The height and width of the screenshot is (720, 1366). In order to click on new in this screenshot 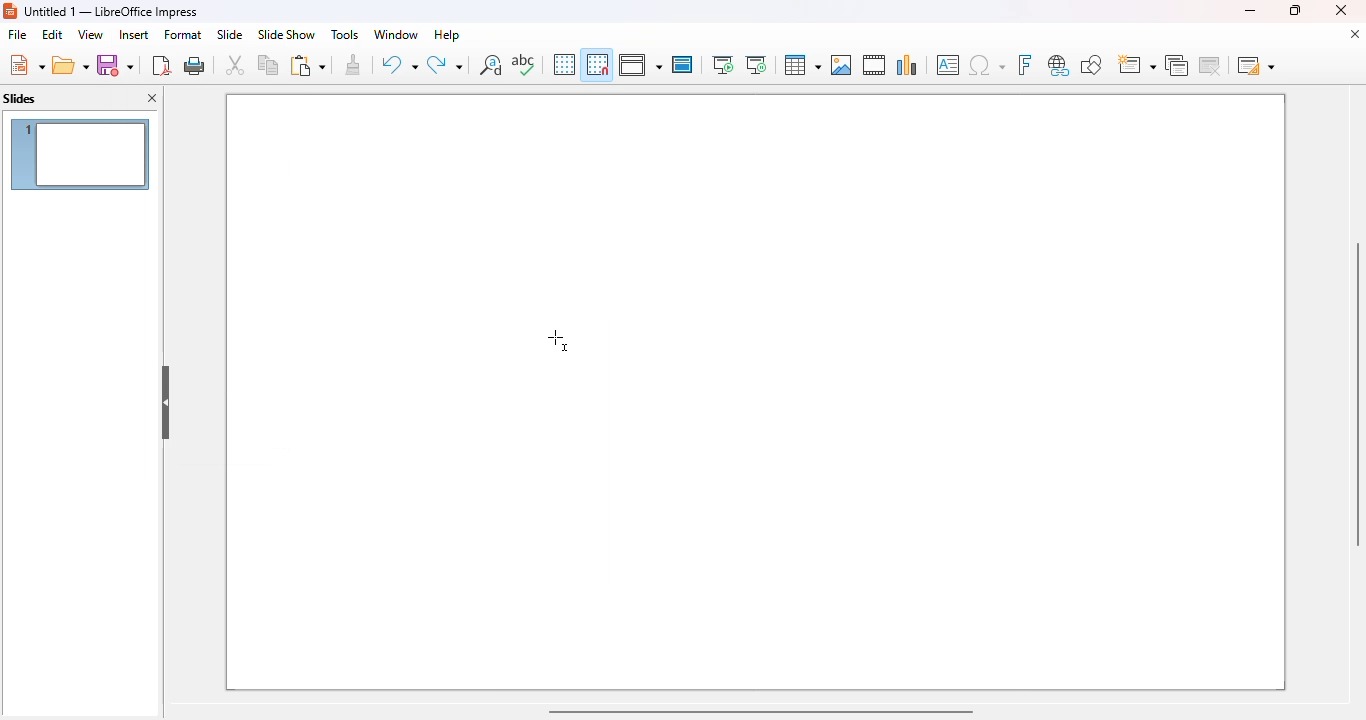, I will do `click(26, 65)`.